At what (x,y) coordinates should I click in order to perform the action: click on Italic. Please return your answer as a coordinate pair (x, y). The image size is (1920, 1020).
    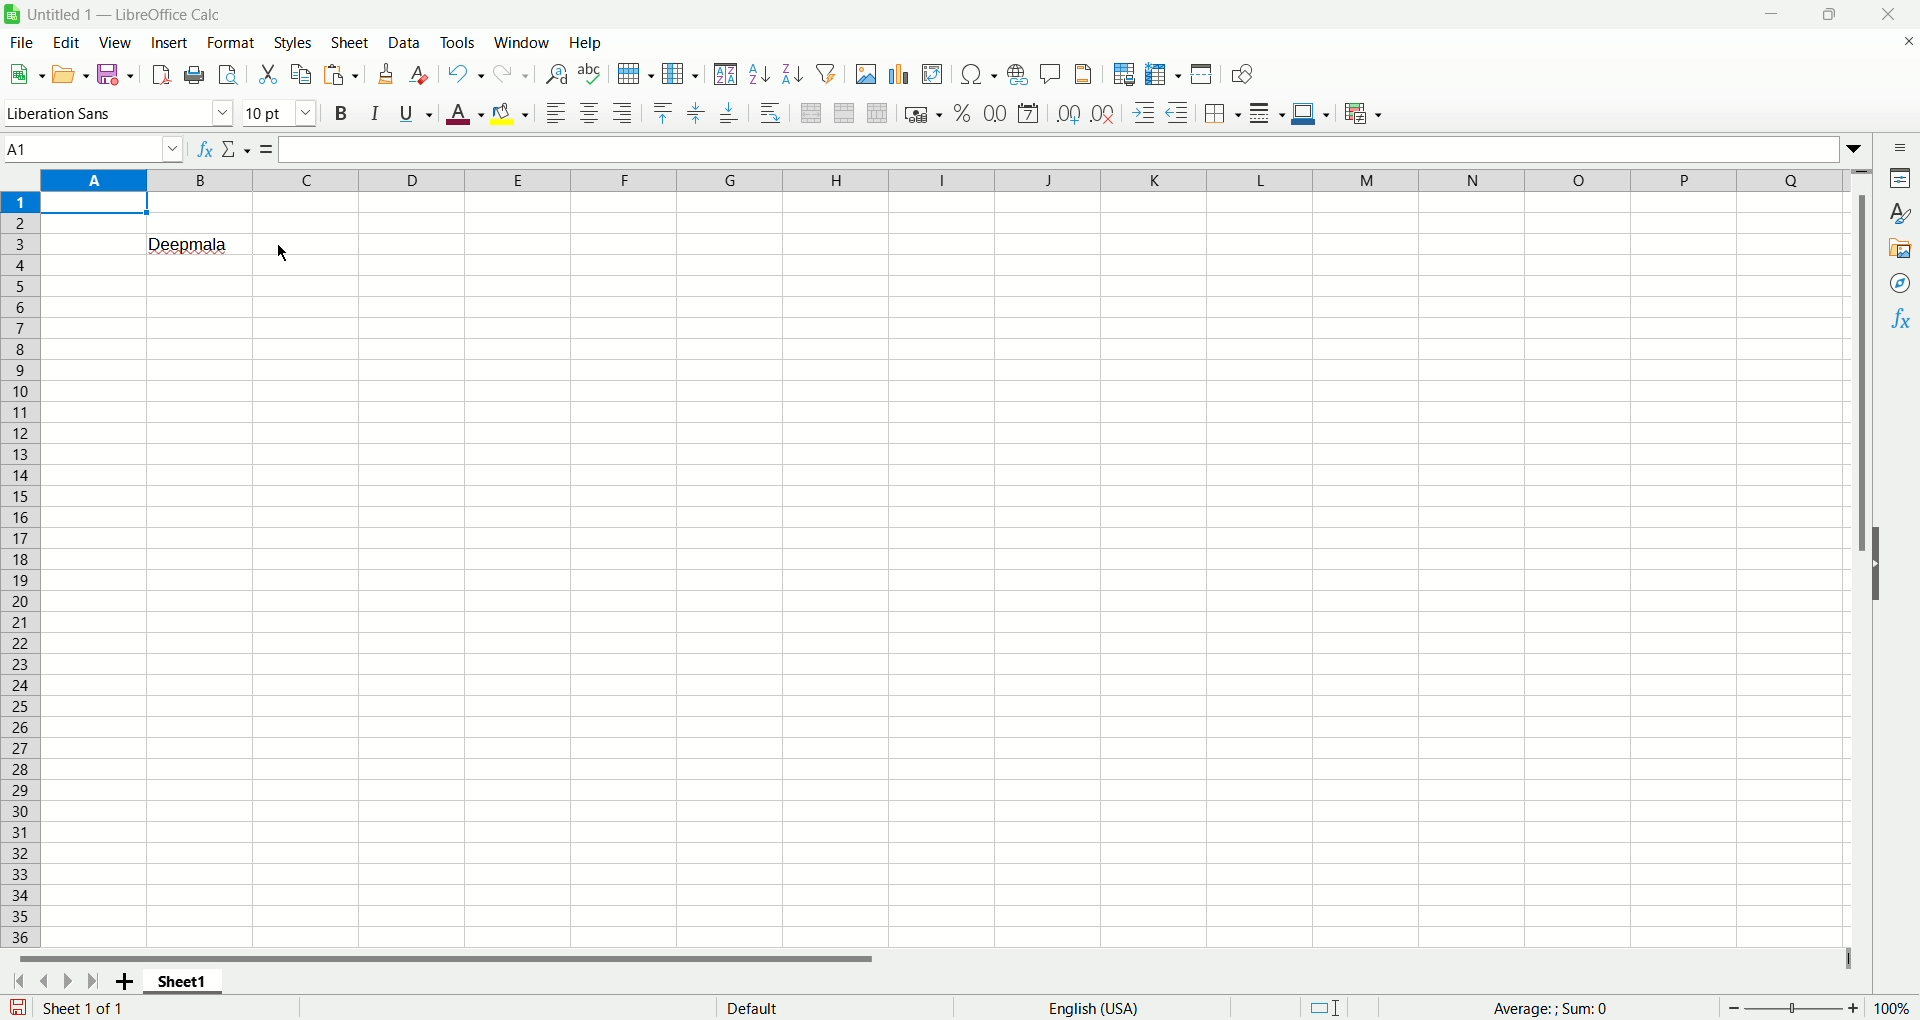
    Looking at the image, I should click on (377, 110).